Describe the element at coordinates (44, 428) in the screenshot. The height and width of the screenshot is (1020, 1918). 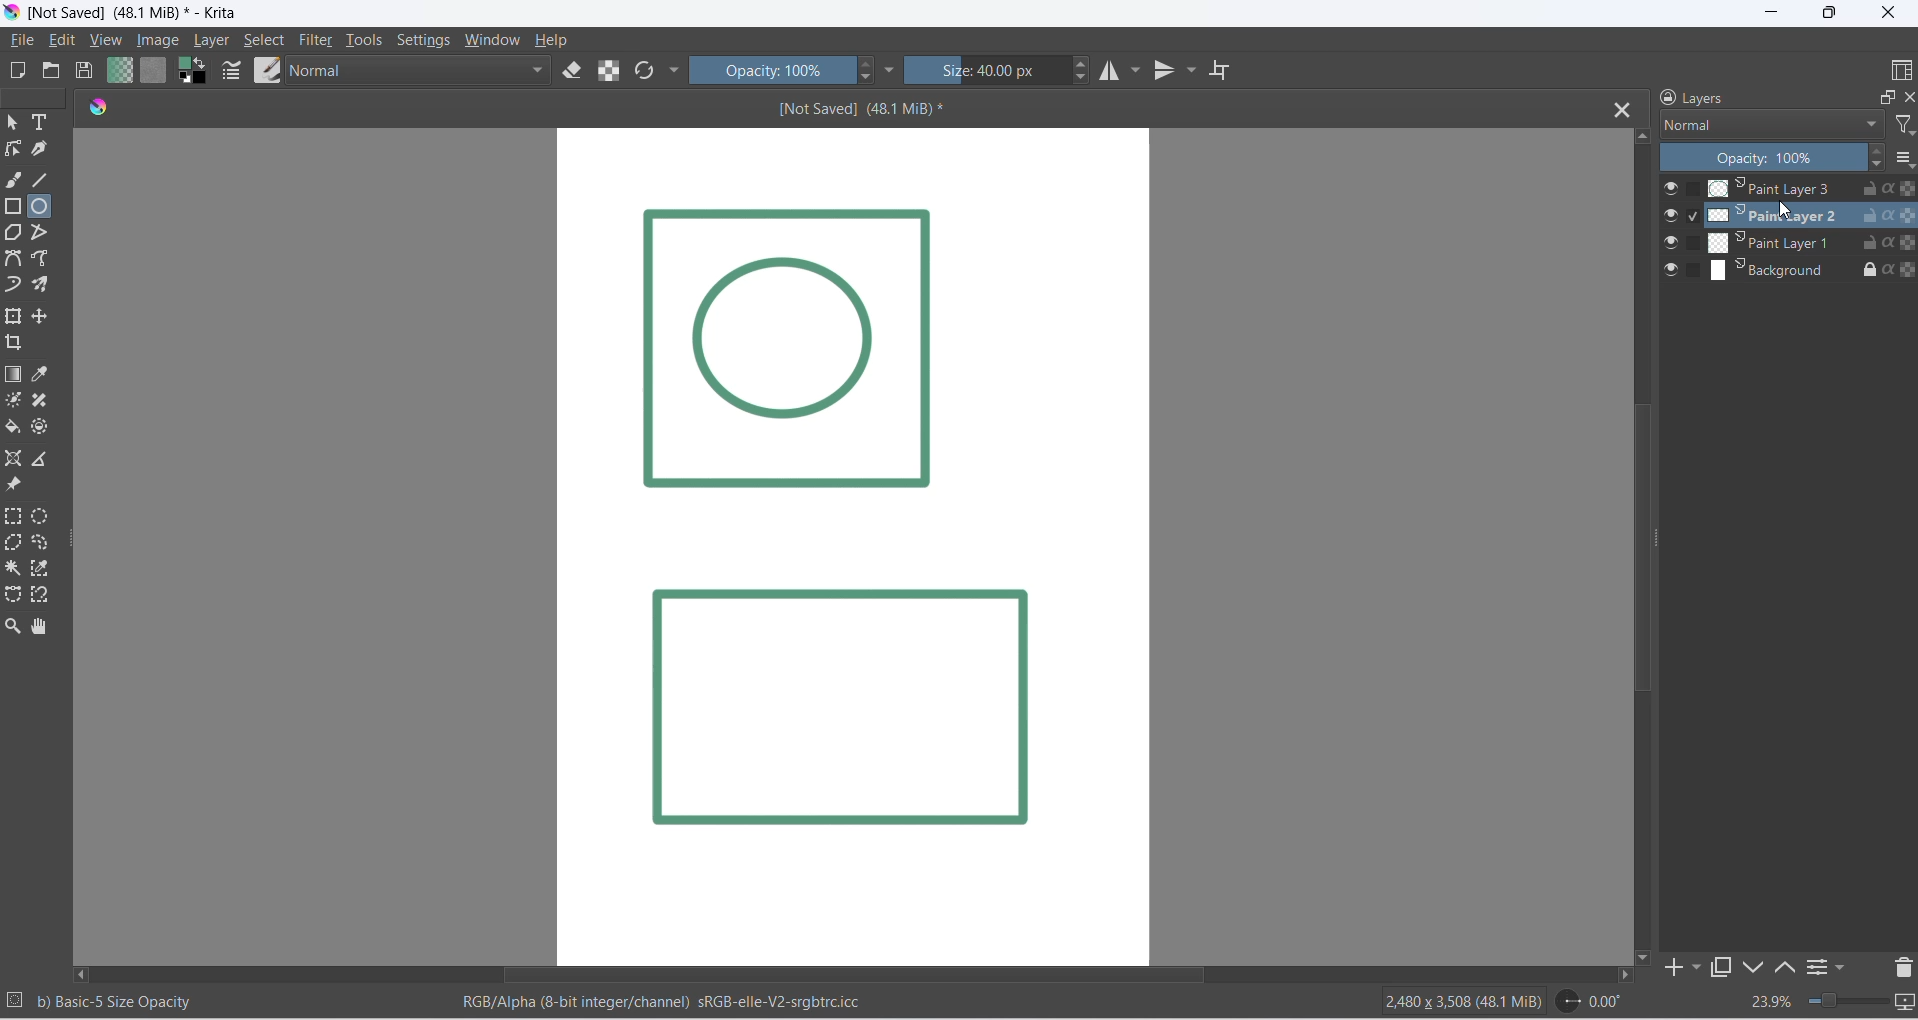
I see `enclose tool` at that location.